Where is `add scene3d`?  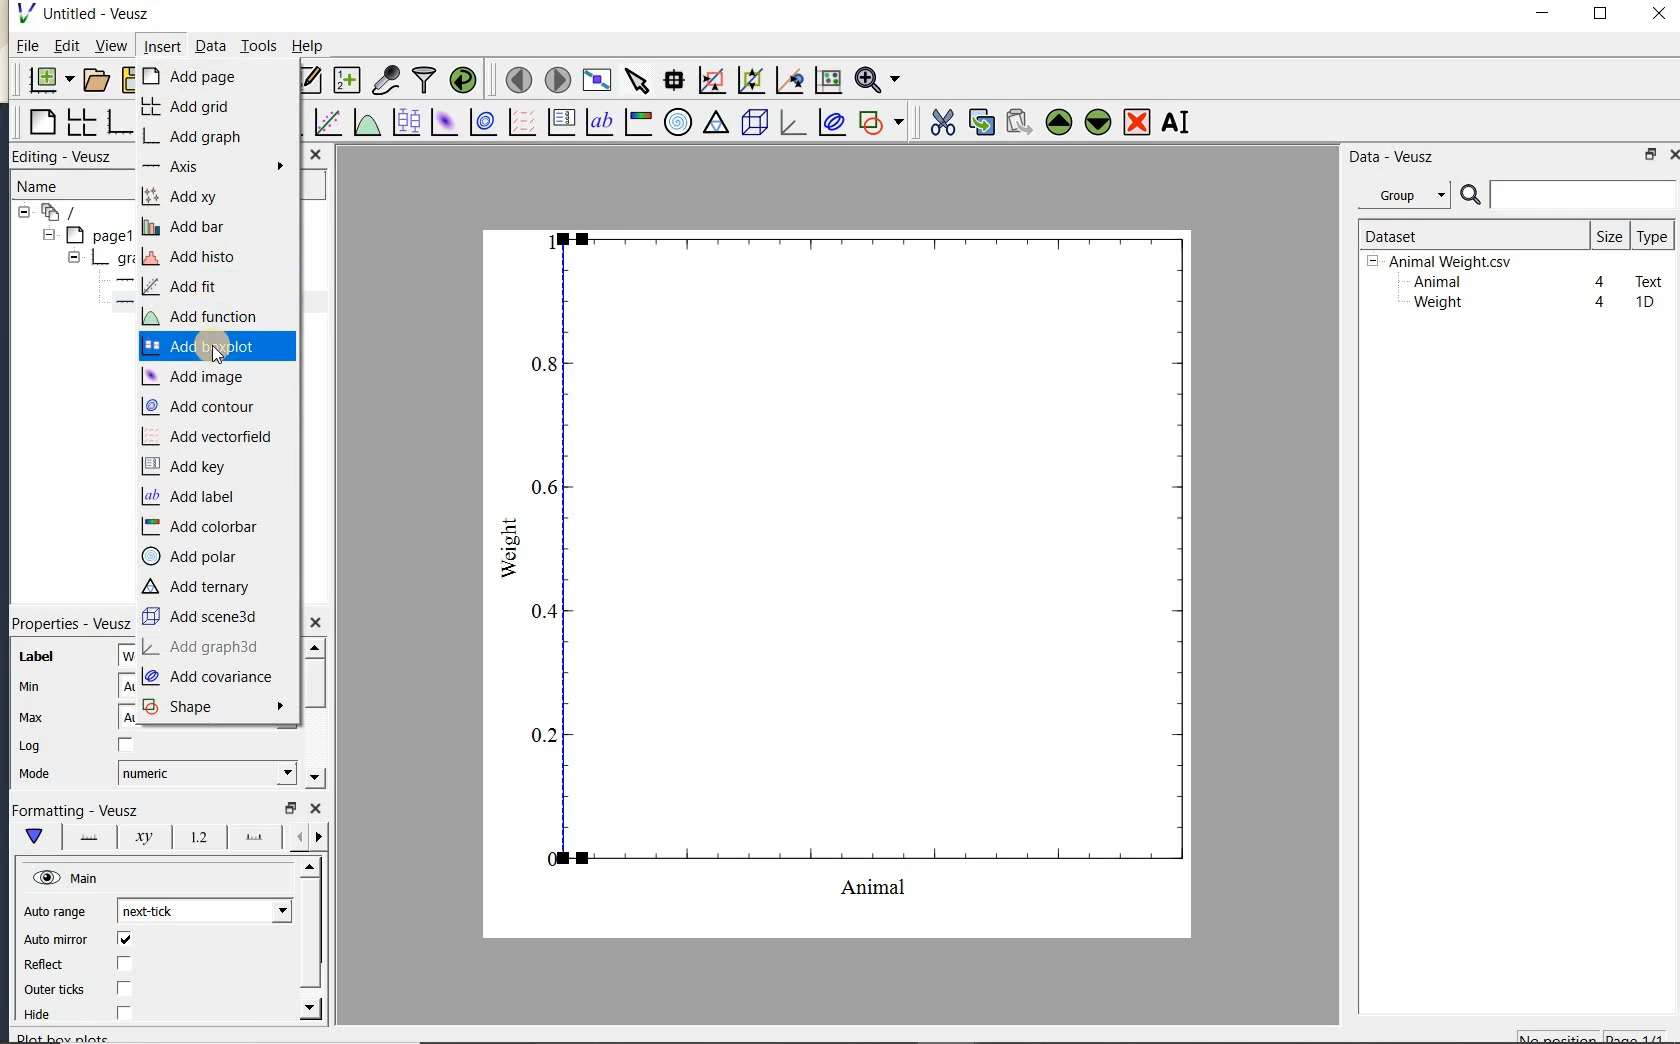
add scene3d is located at coordinates (204, 618).